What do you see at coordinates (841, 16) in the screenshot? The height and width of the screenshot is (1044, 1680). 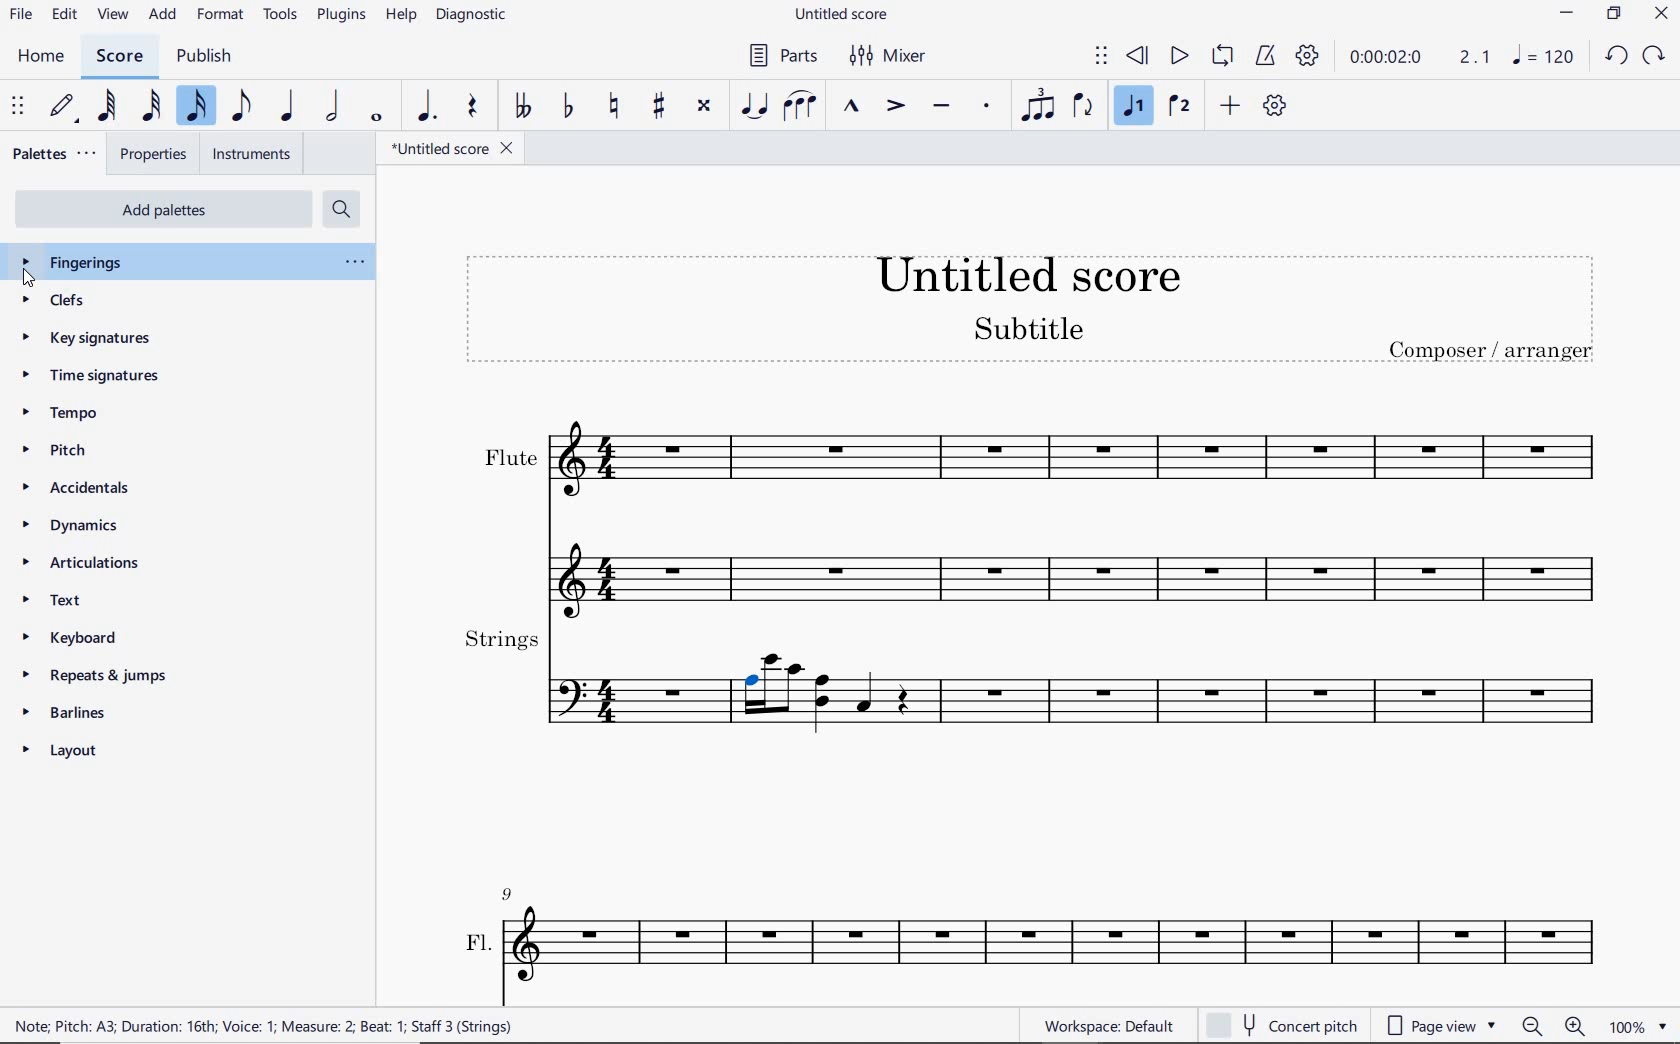 I see `file name` at bounding box center [841, 16].